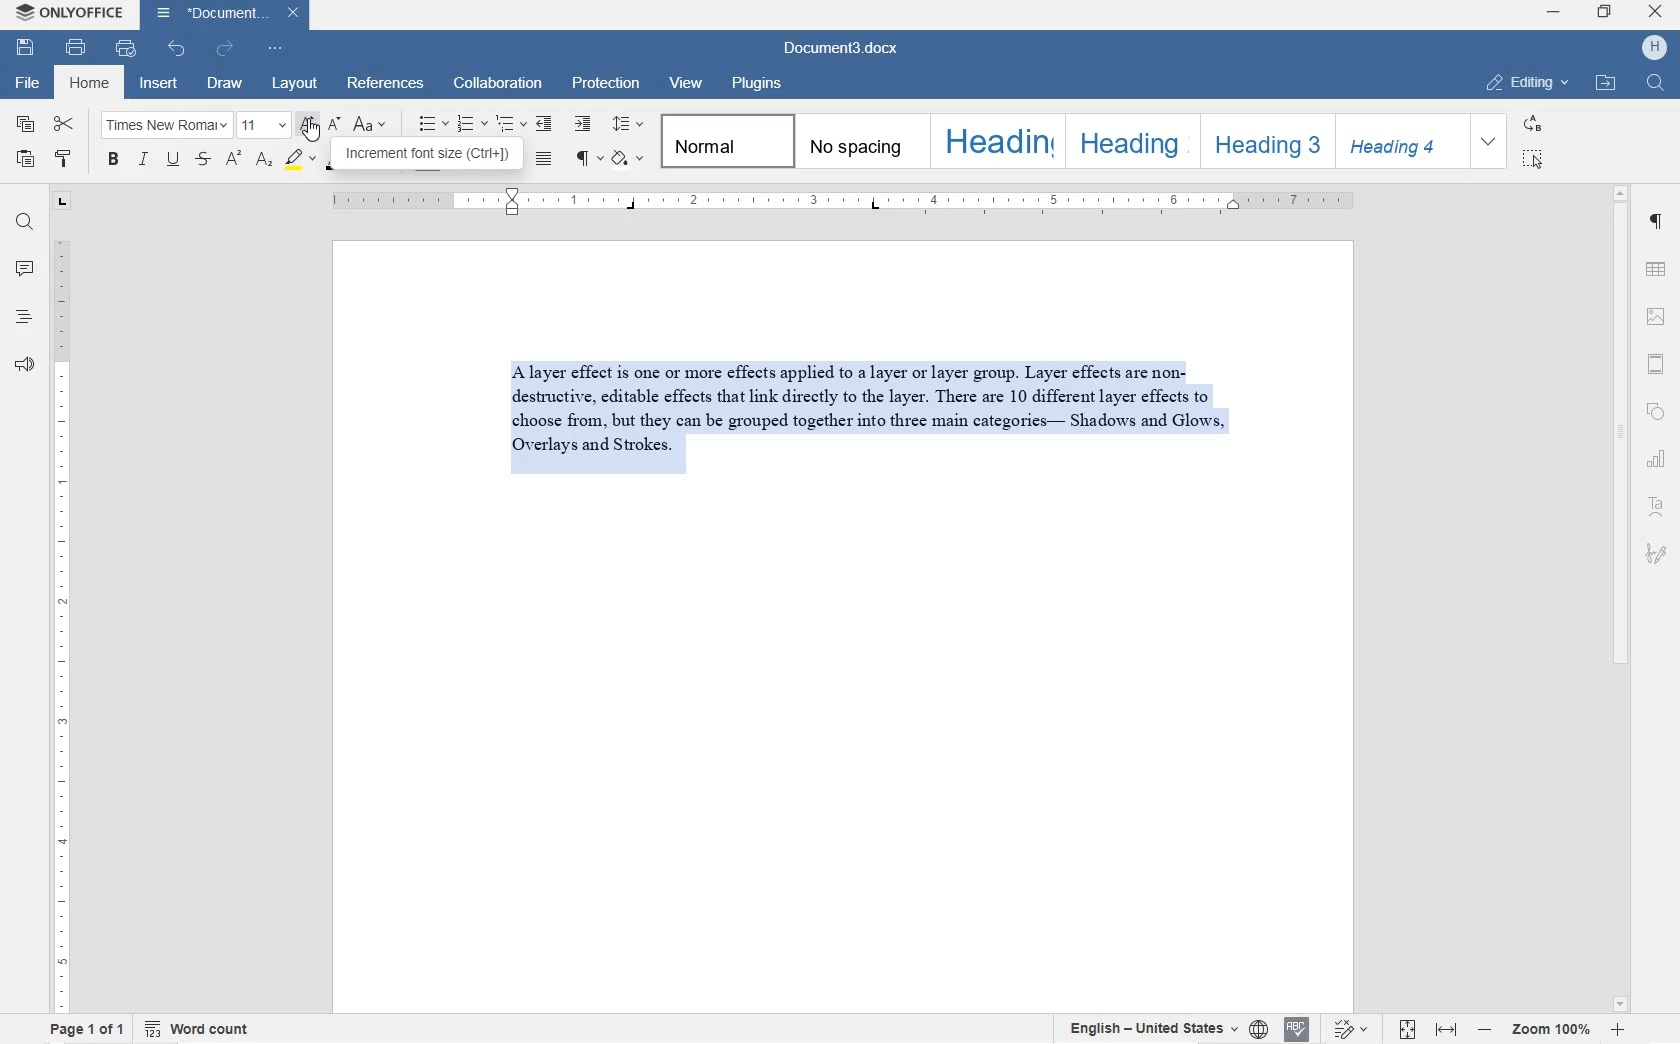 The width and height of the screenshot is (1680, 1044). What do you see at coordinates (628, 160) in the screenshot?
I see `SHADING` at bounding box center [628, 160].